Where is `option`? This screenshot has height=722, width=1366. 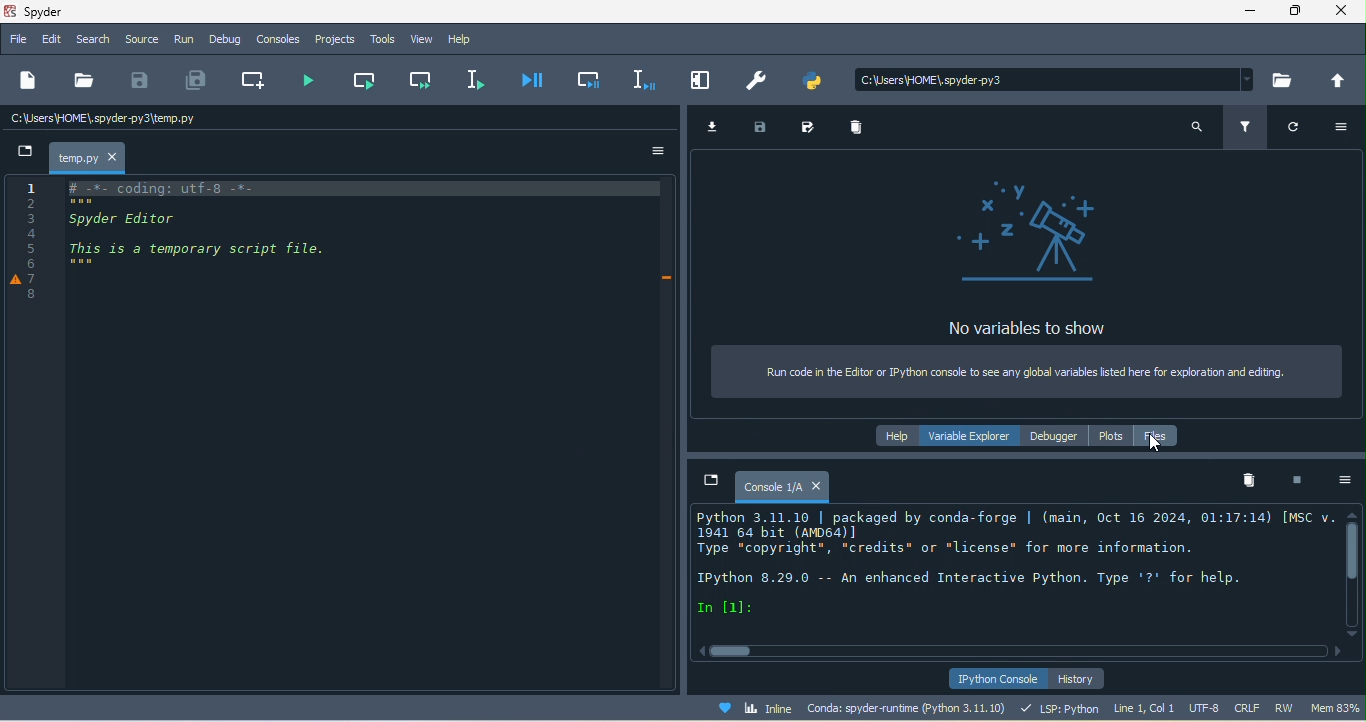
option is located at coordinates (1344, 481).